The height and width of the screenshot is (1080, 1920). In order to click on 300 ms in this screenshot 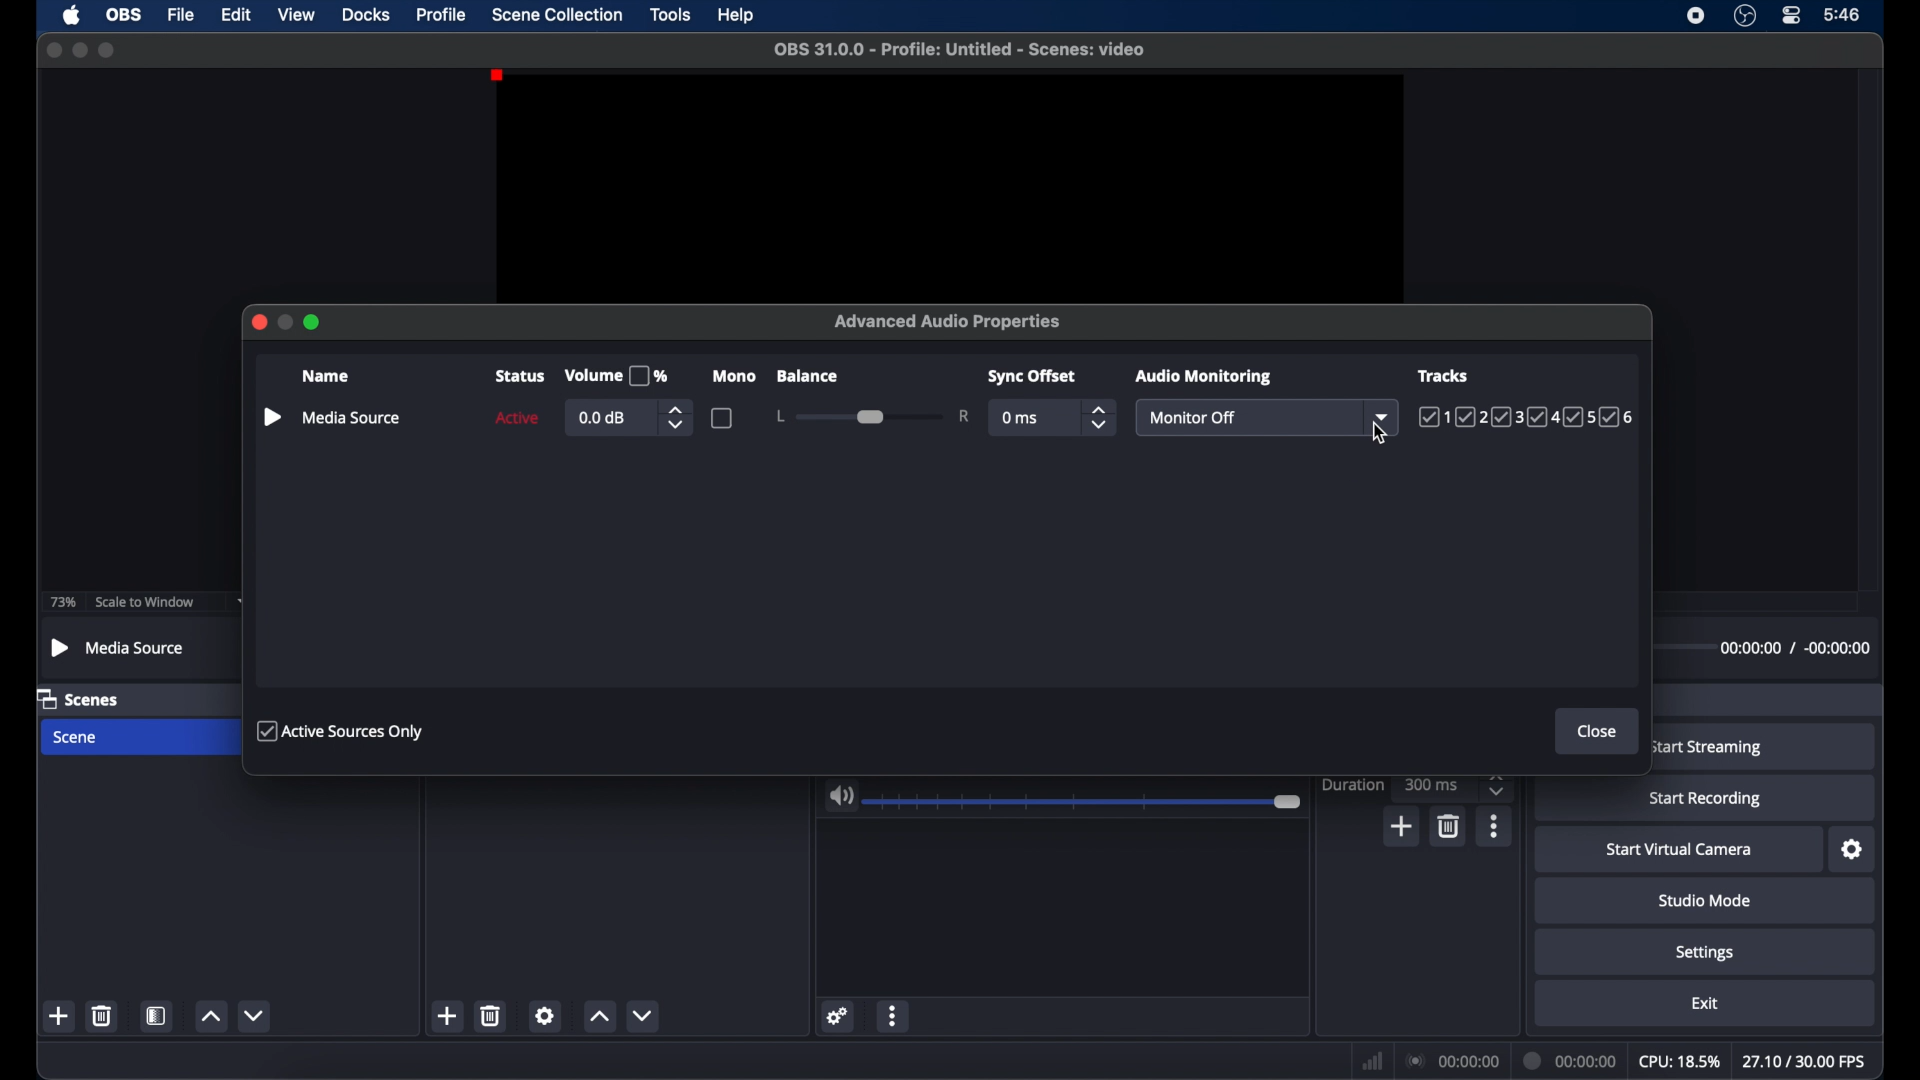, I will do `click(1434, 784)`.